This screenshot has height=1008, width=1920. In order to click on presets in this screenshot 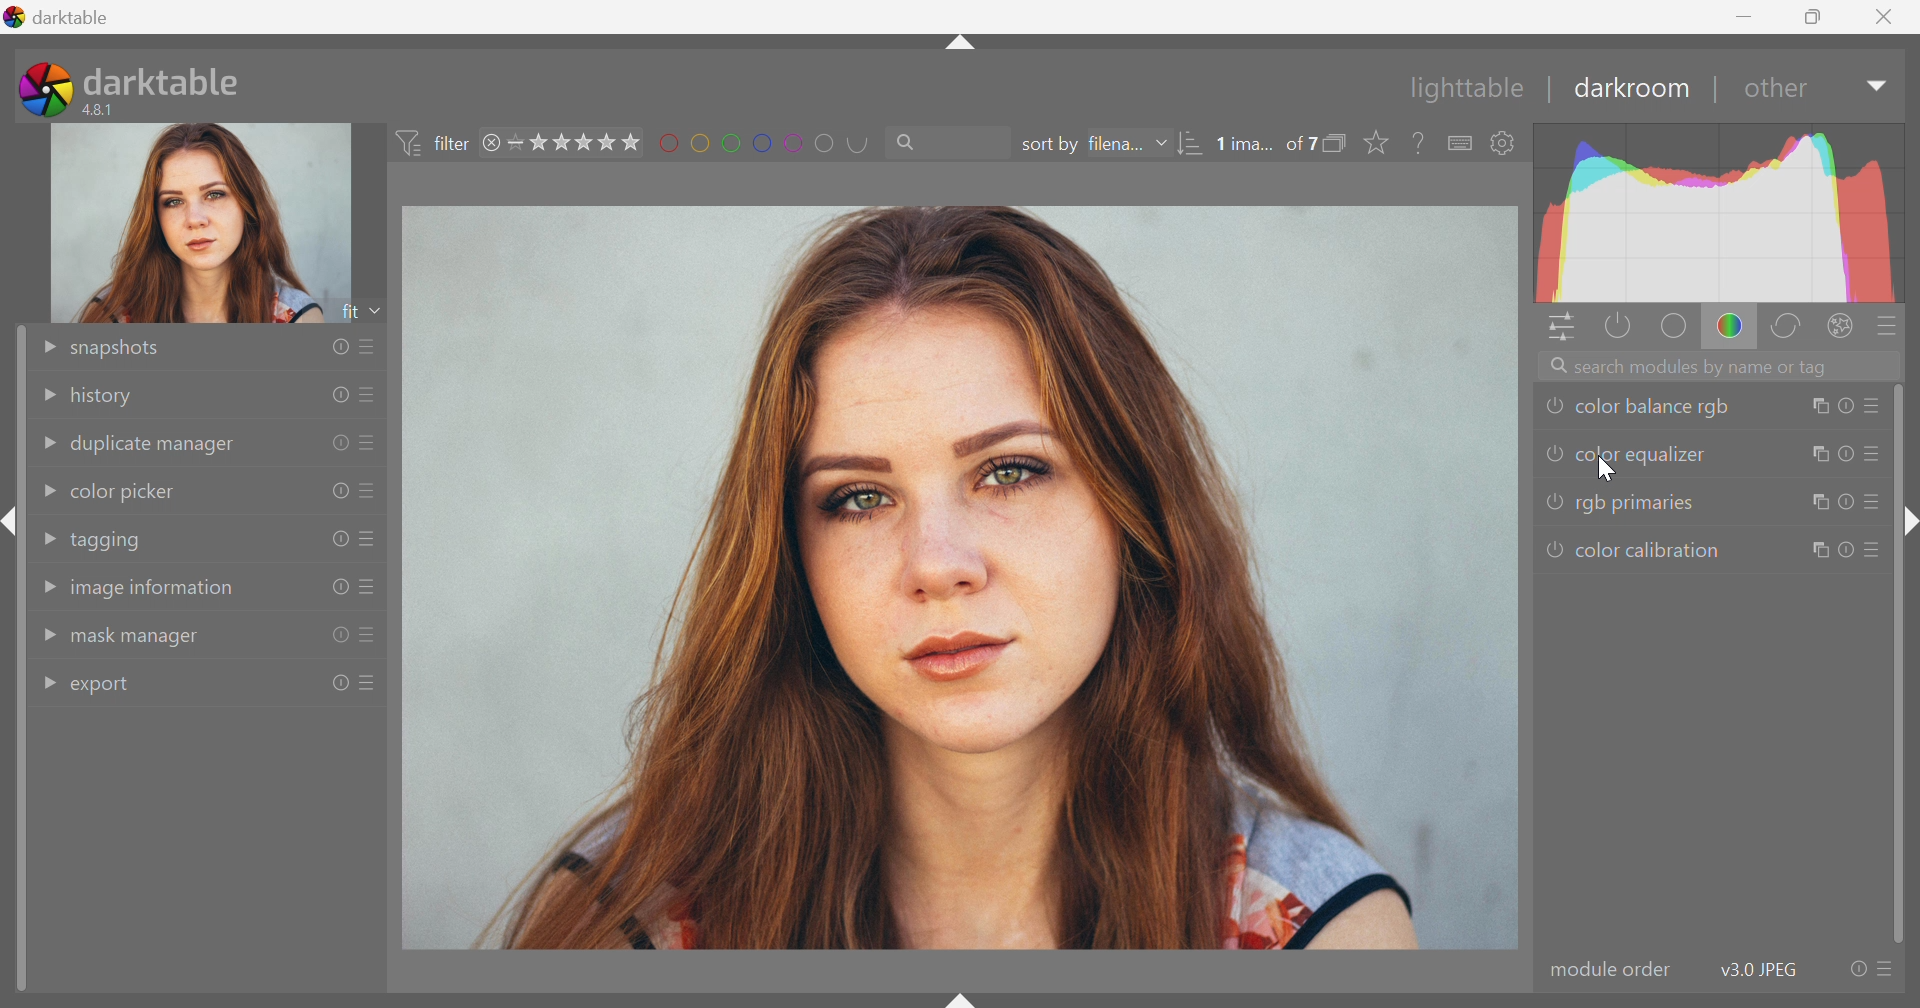, I will do `click(370, 636)`.